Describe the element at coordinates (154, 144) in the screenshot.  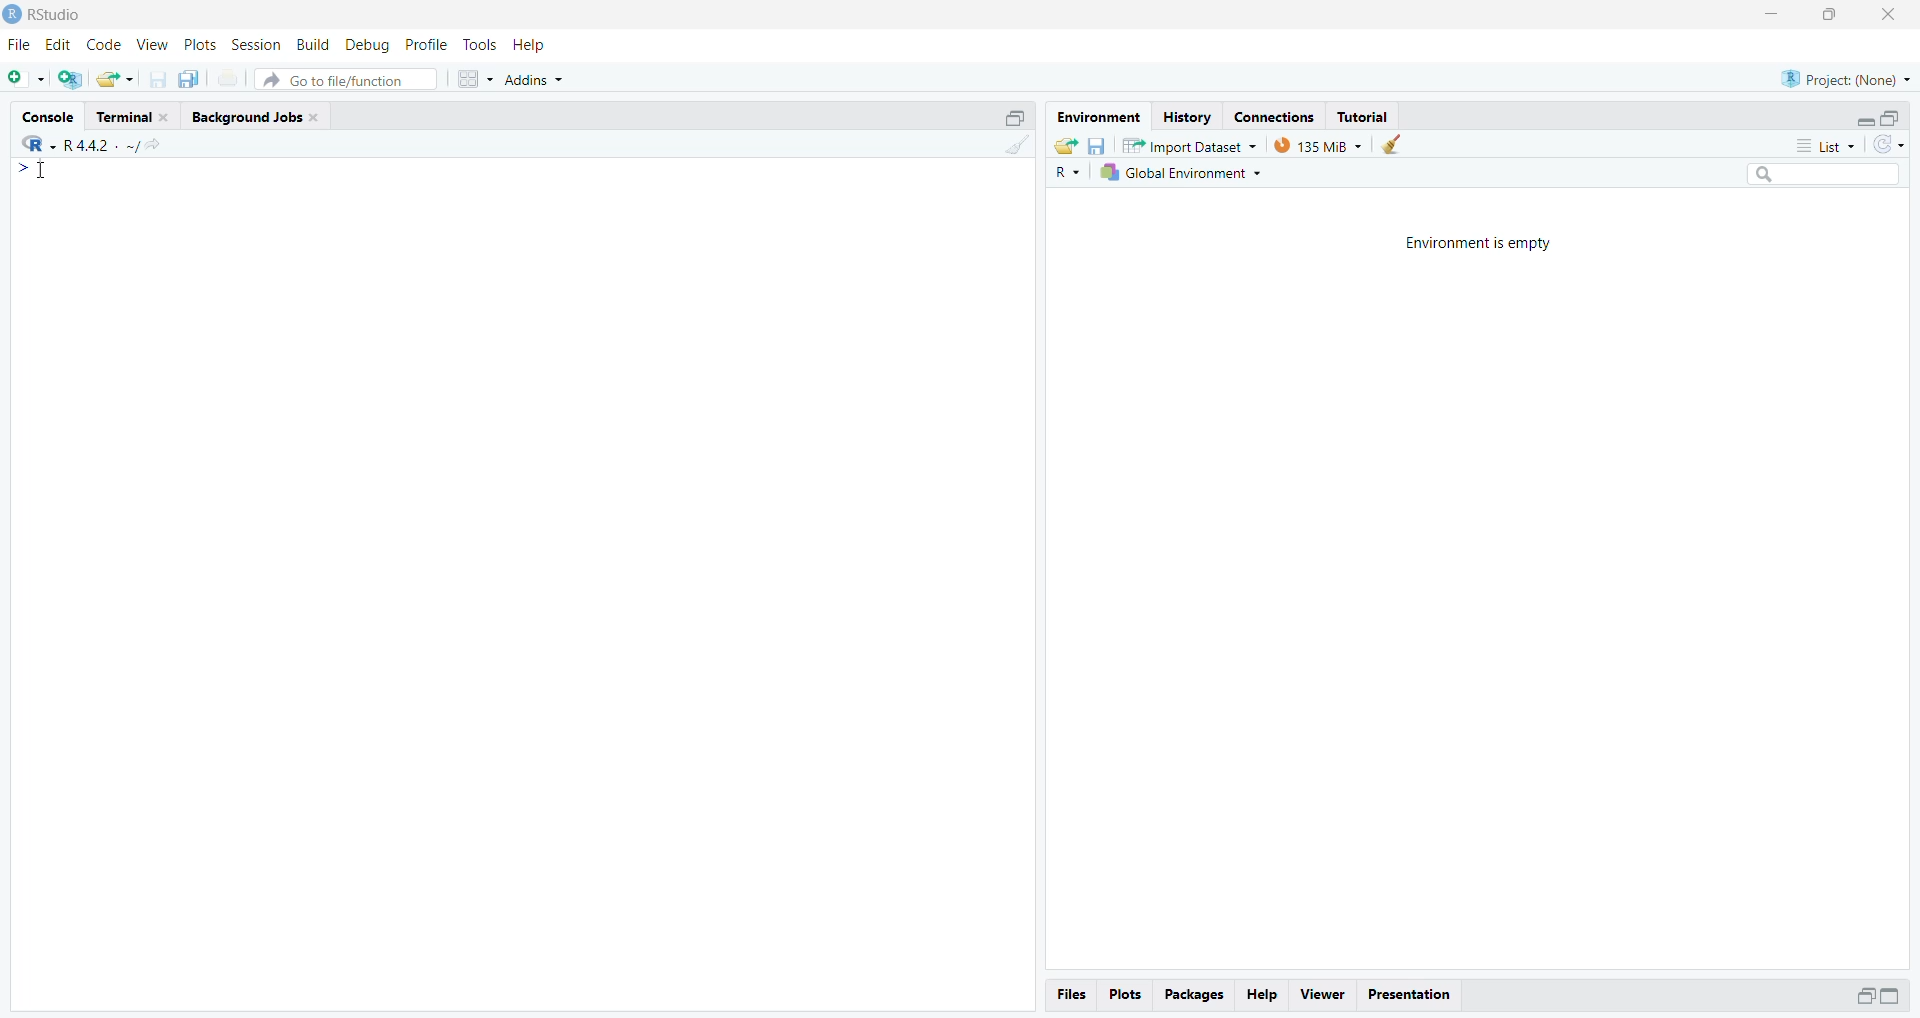
I see `View the current working directory` at that location.